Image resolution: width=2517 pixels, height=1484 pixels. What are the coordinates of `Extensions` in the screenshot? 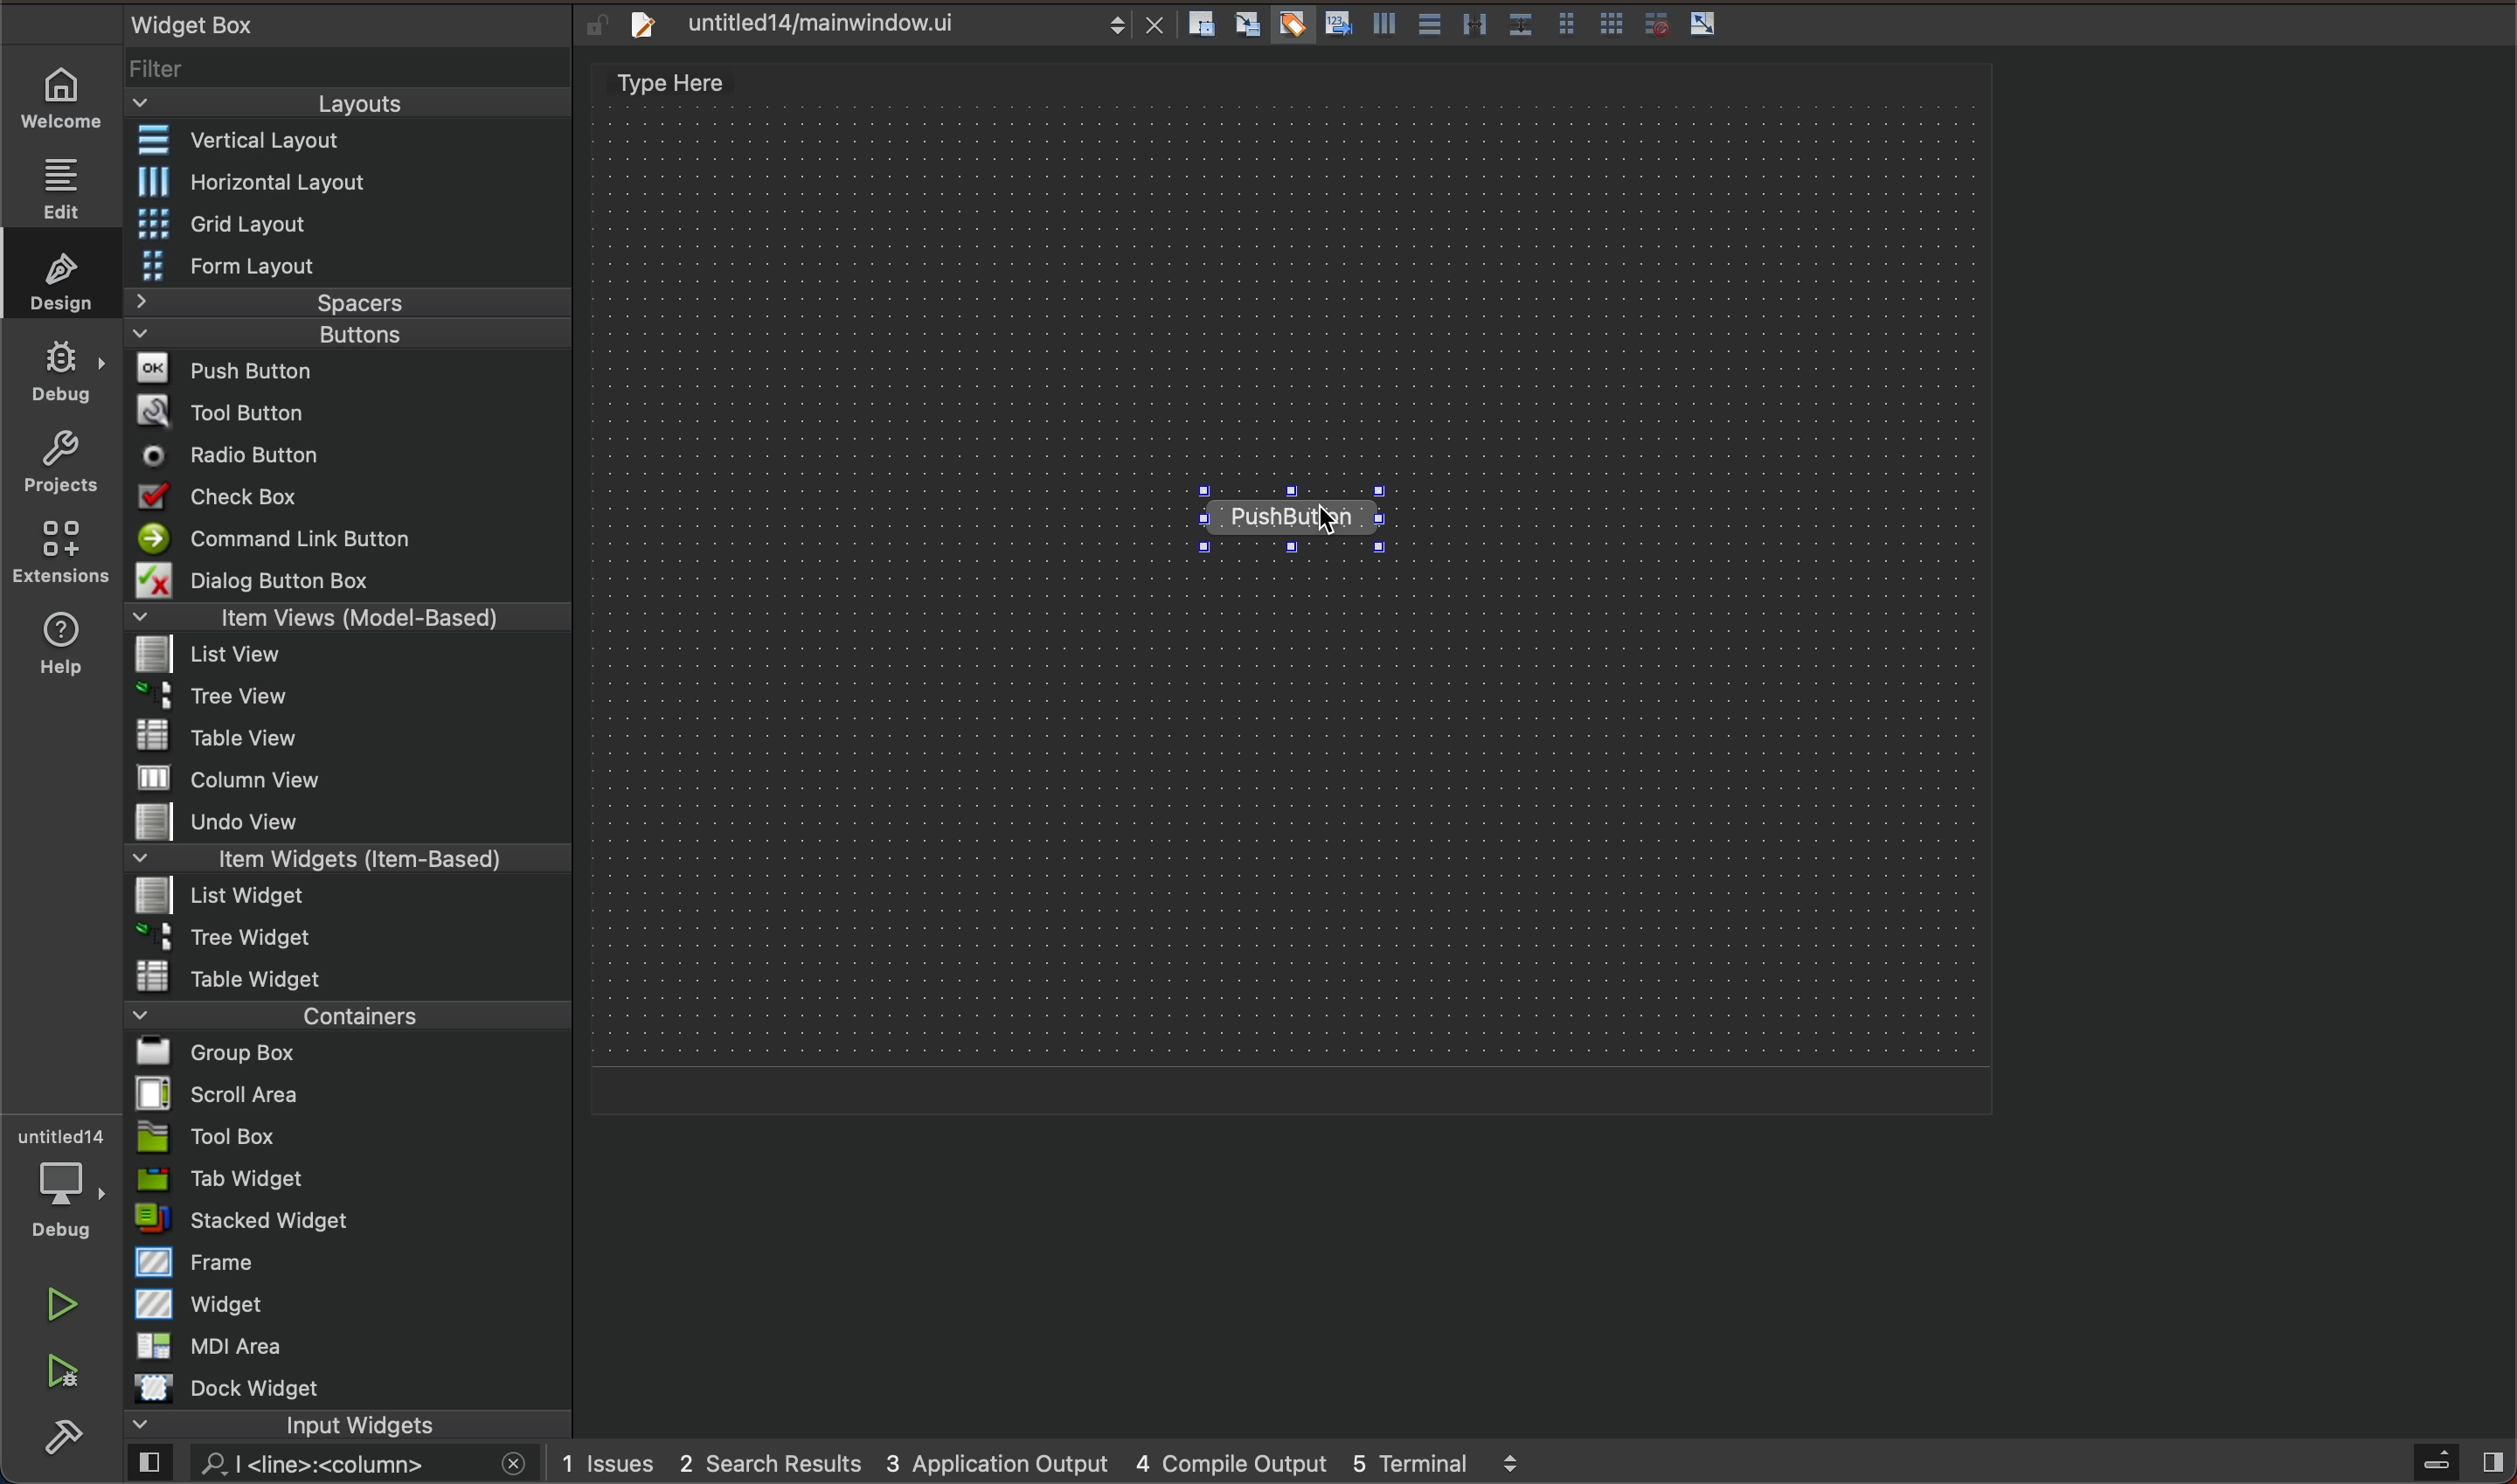 It's located at (55, 552).